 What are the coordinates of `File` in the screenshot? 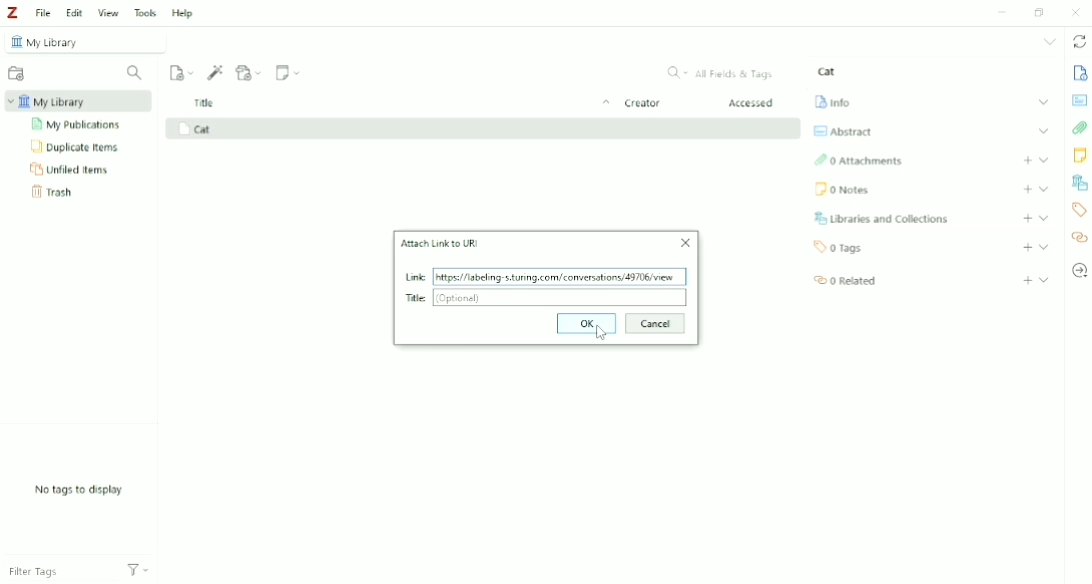 It's located at (42, 12).